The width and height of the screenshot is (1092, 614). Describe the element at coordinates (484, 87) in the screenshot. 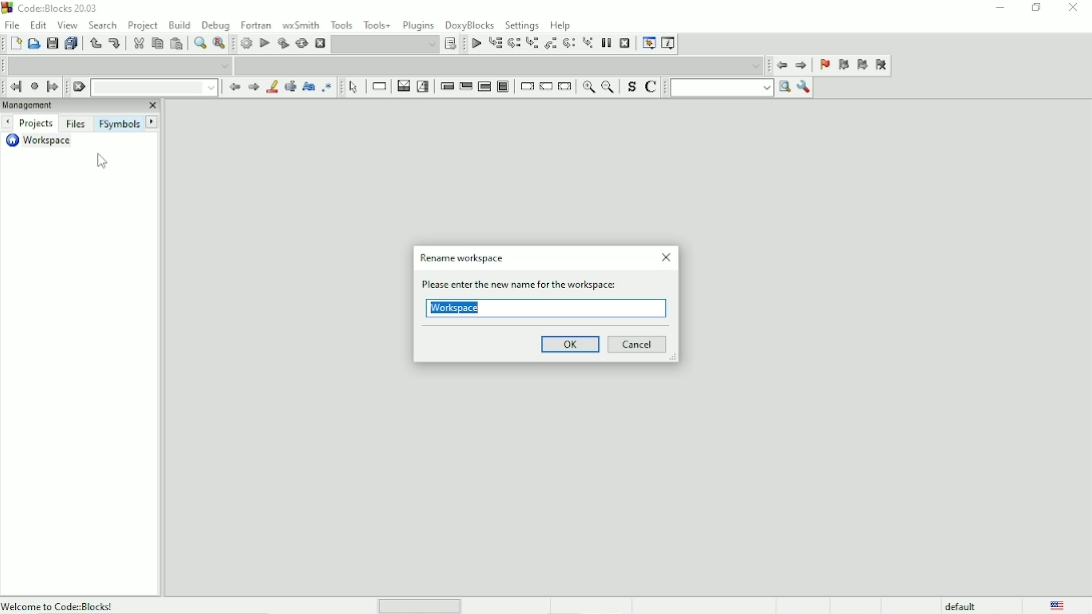

I see `Counting loop` at that location.